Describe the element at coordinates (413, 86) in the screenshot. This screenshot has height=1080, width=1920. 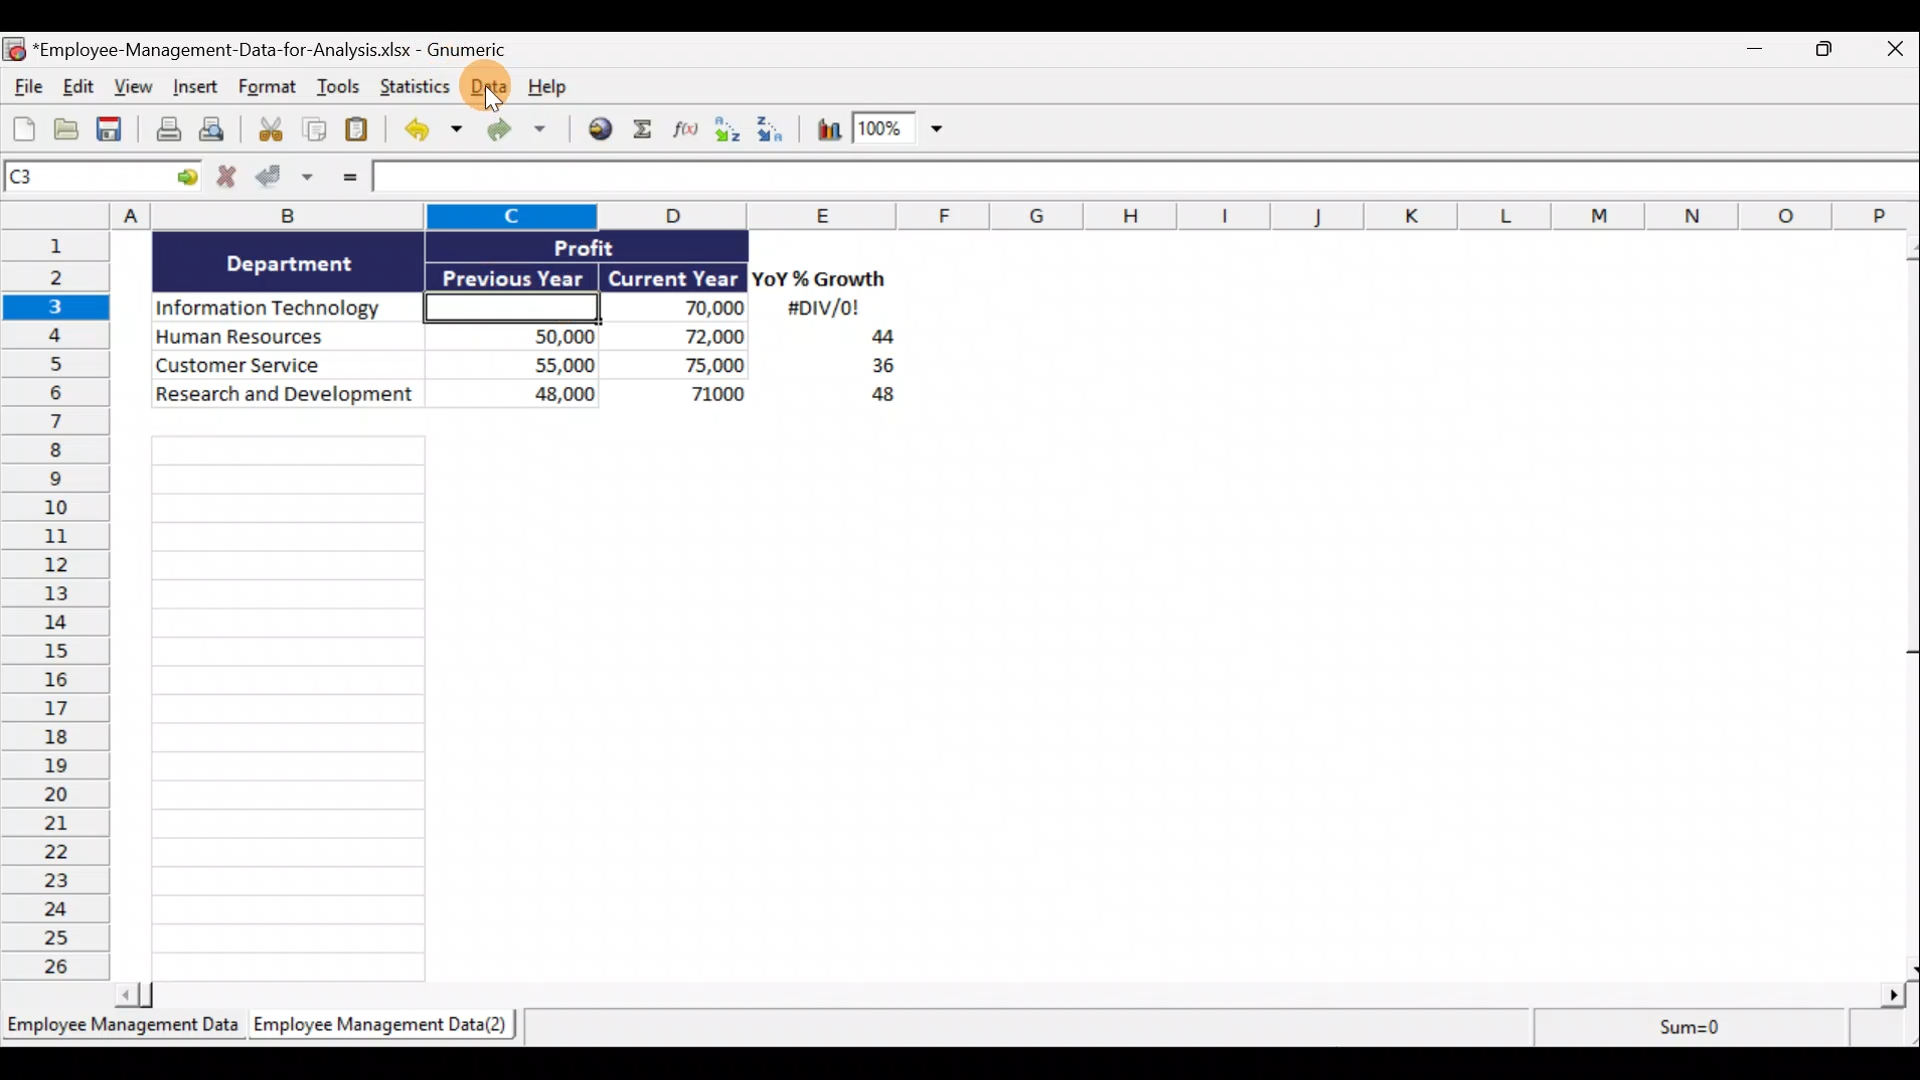
I see `Statistics` at that location.